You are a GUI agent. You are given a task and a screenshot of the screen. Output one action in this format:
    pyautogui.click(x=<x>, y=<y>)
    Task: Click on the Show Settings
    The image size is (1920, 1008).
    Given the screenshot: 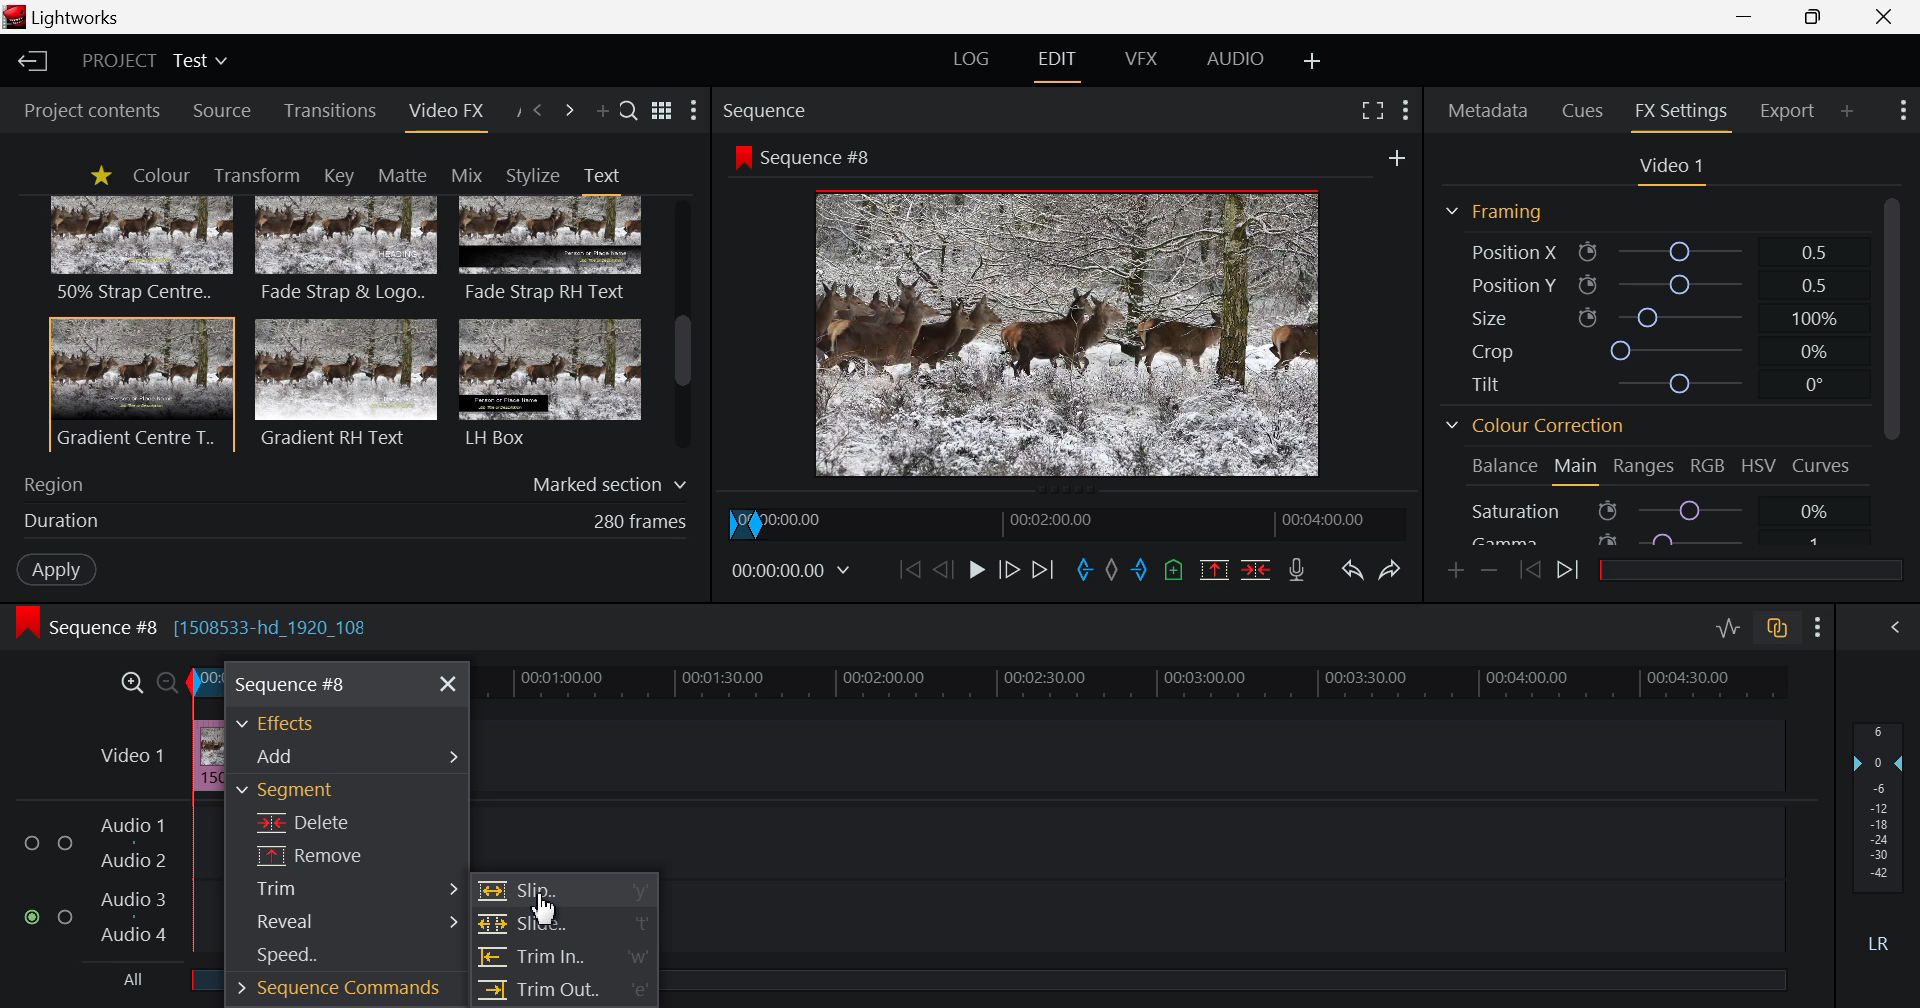 What is the action you would take?
    pyautogui.click(x=1900, y=111)
    